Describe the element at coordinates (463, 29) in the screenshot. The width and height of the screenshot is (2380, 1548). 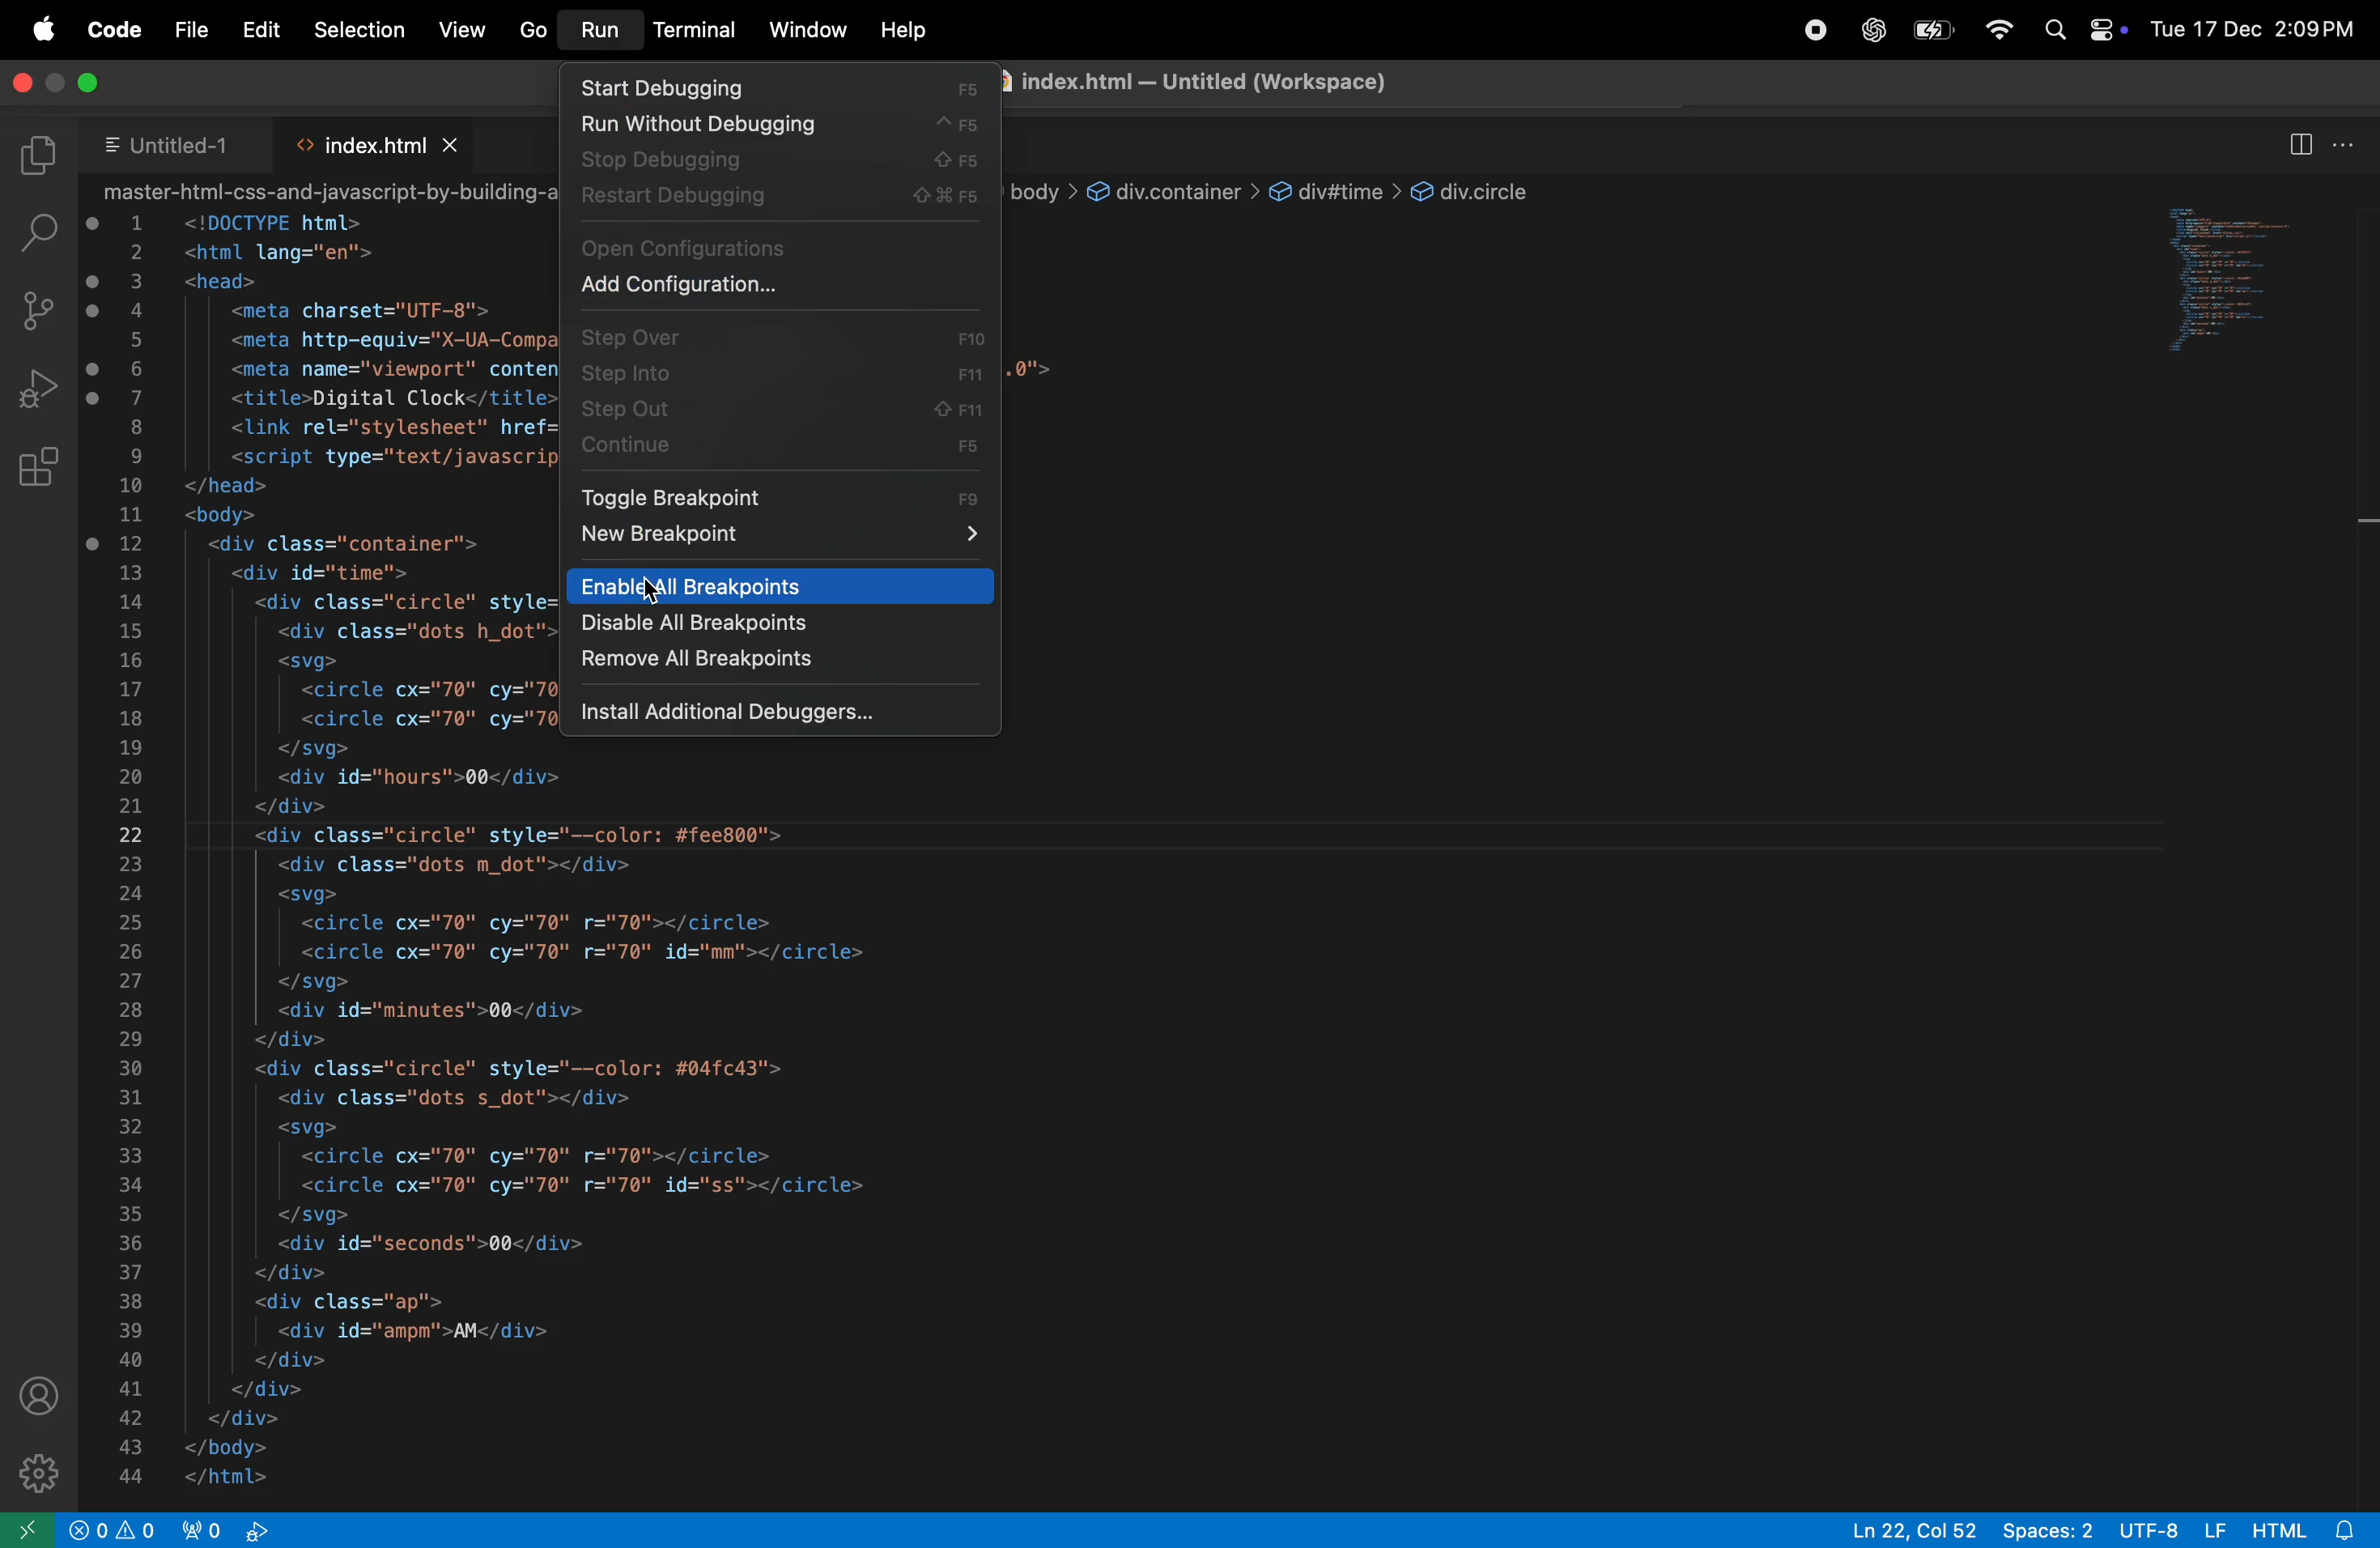
I see `view` at that location.